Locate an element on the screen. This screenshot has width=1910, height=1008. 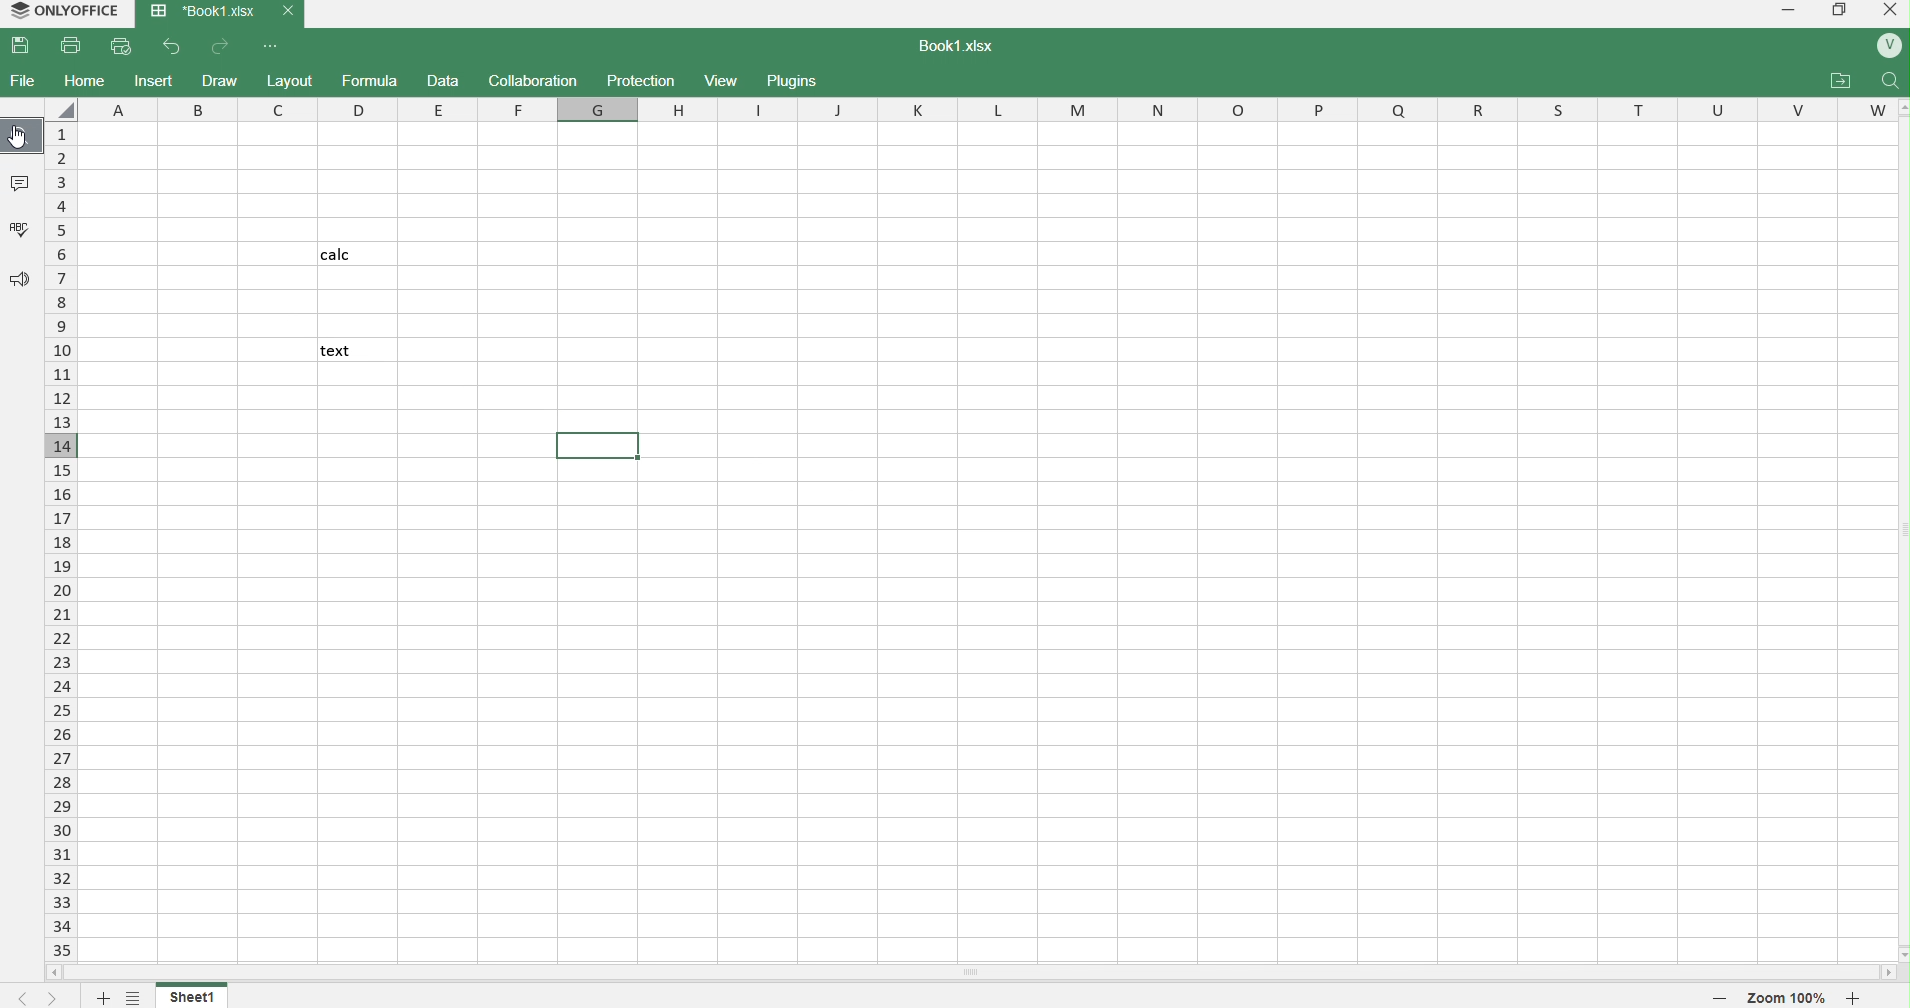
collaboration is located at coordinates (536, 80).